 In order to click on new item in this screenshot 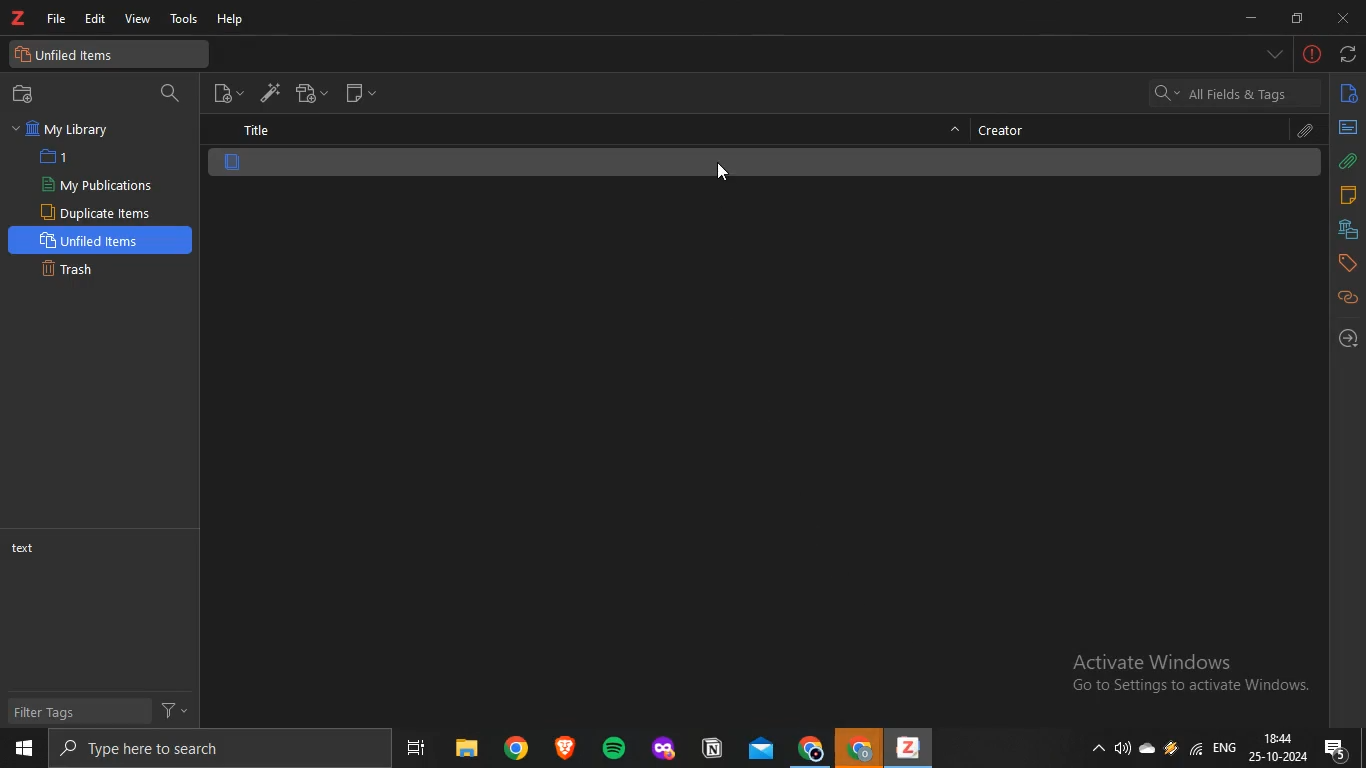, I will do `click(230, 92)`.